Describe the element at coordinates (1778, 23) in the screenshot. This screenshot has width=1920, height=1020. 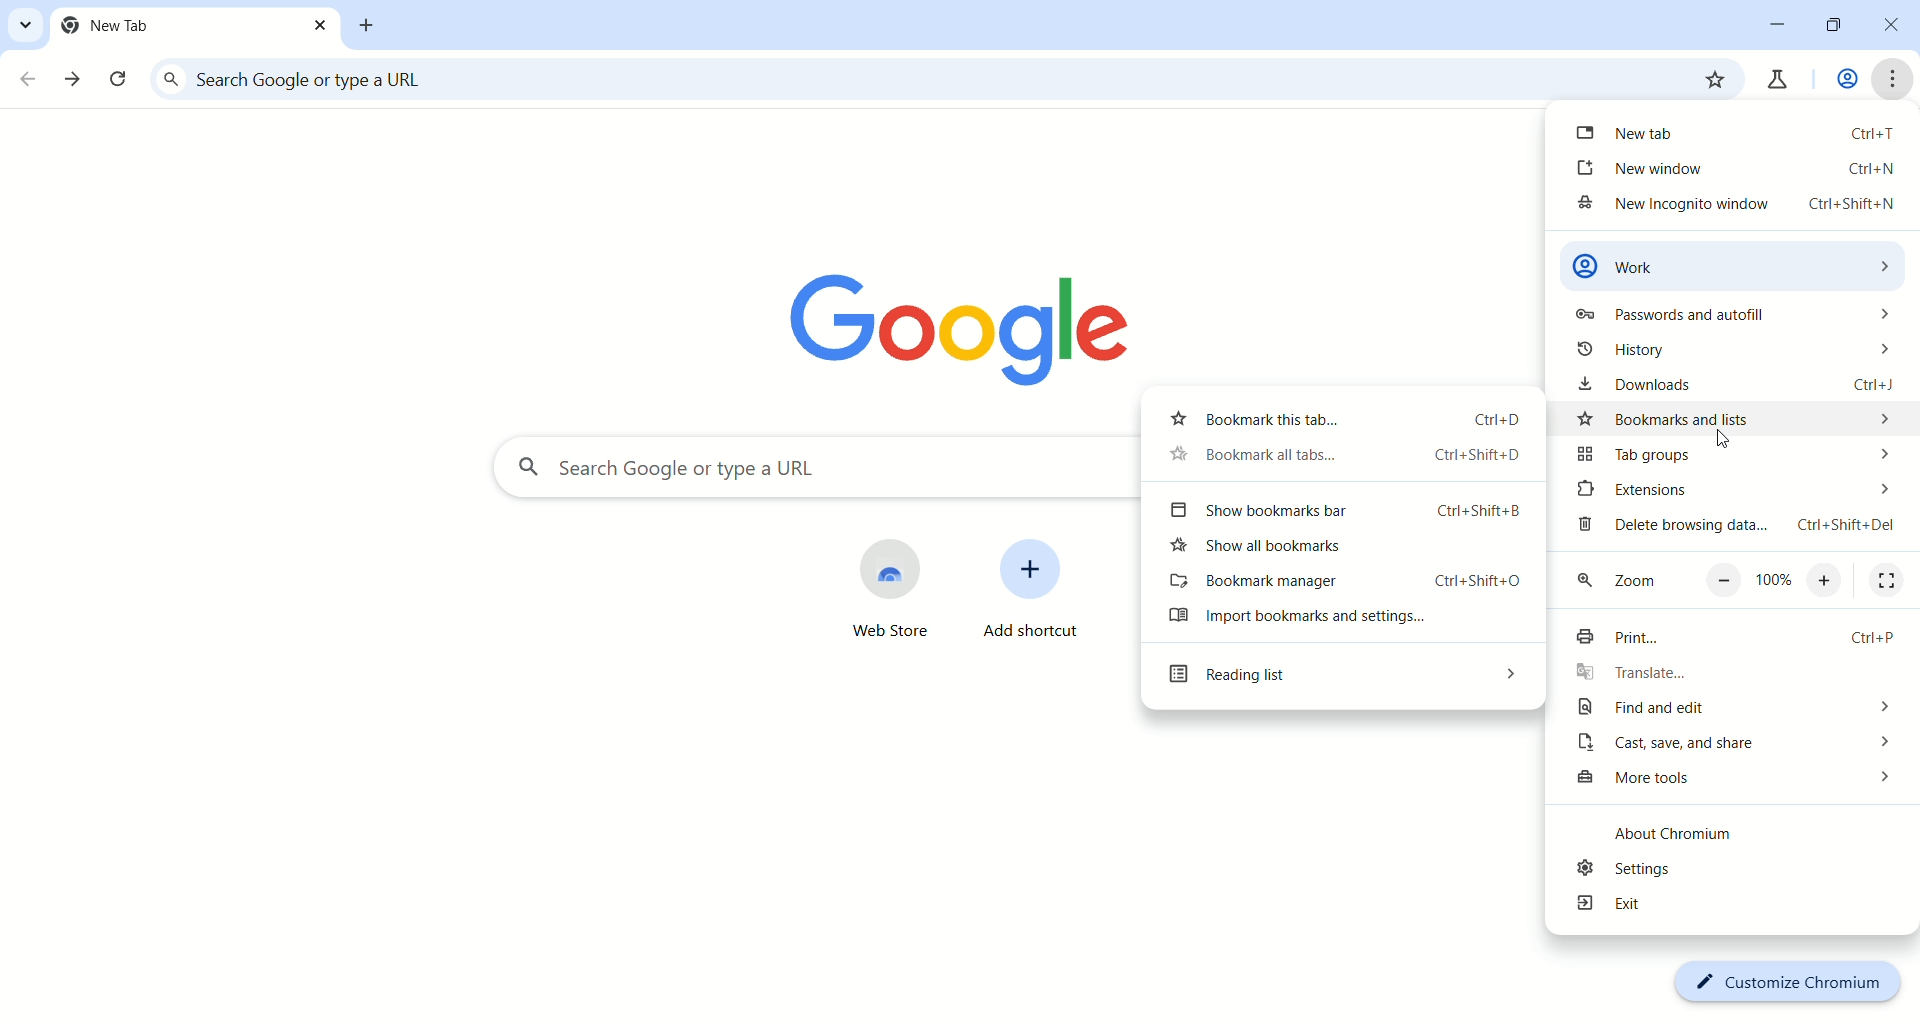
I see `minimize` at that location.